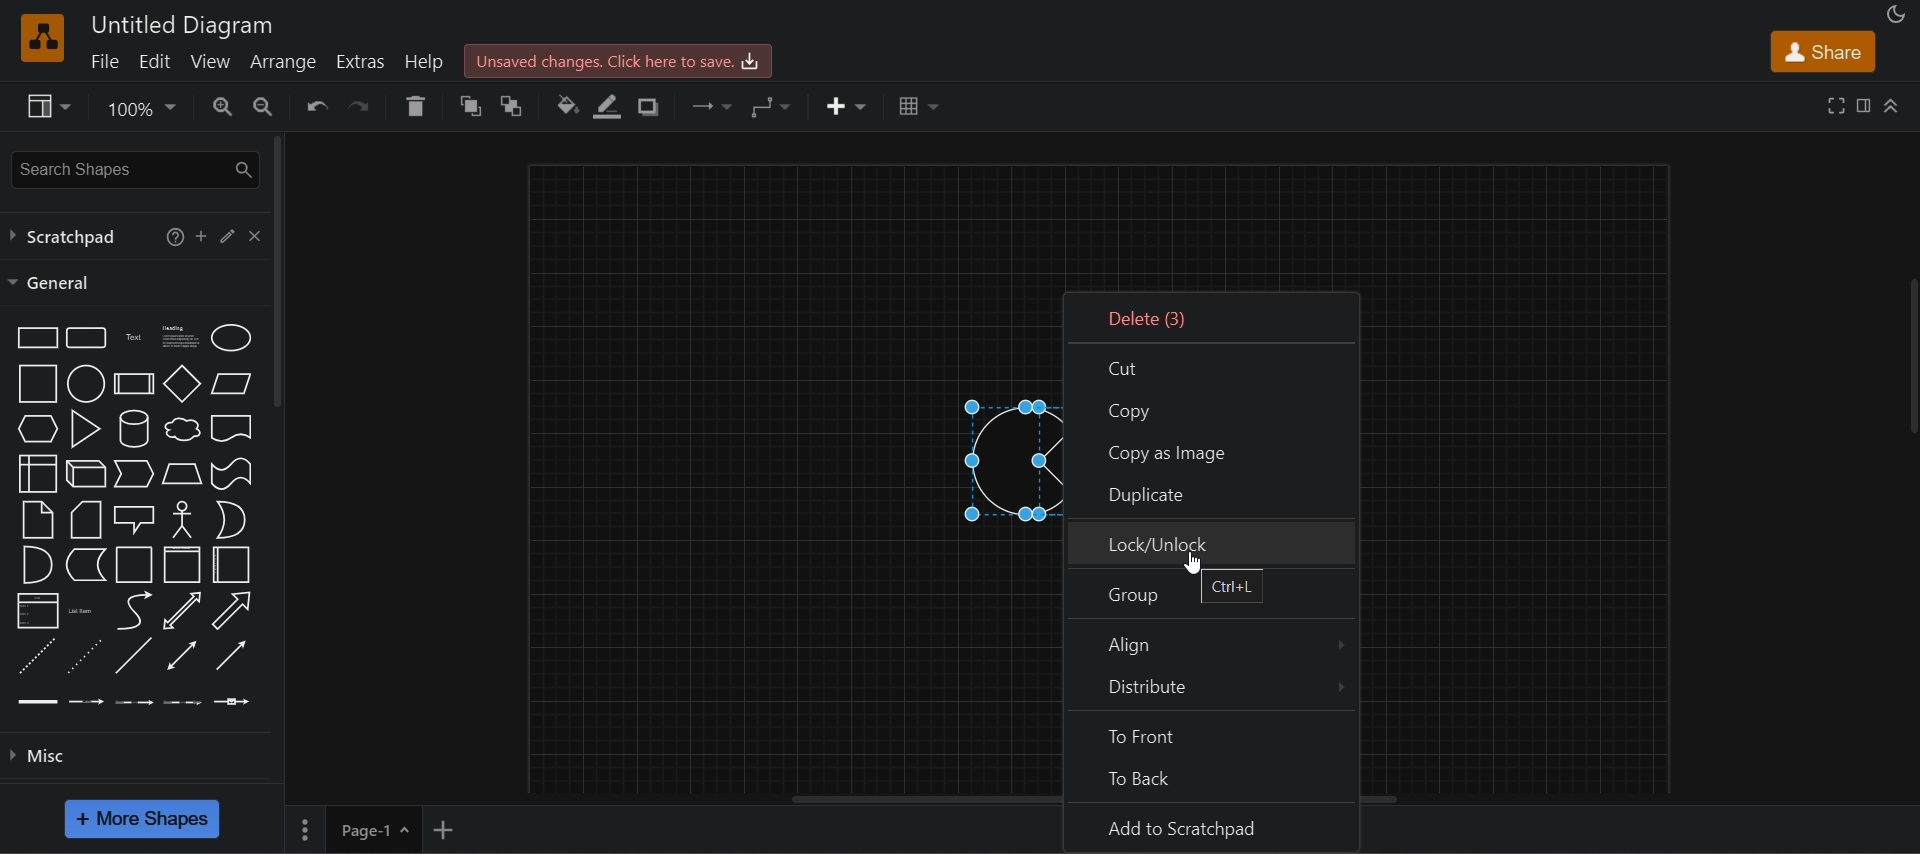  What do you see at coordinates (1213, 317) in the screenshot?
I see `delete (3)` at bounding box center [1213, 317].